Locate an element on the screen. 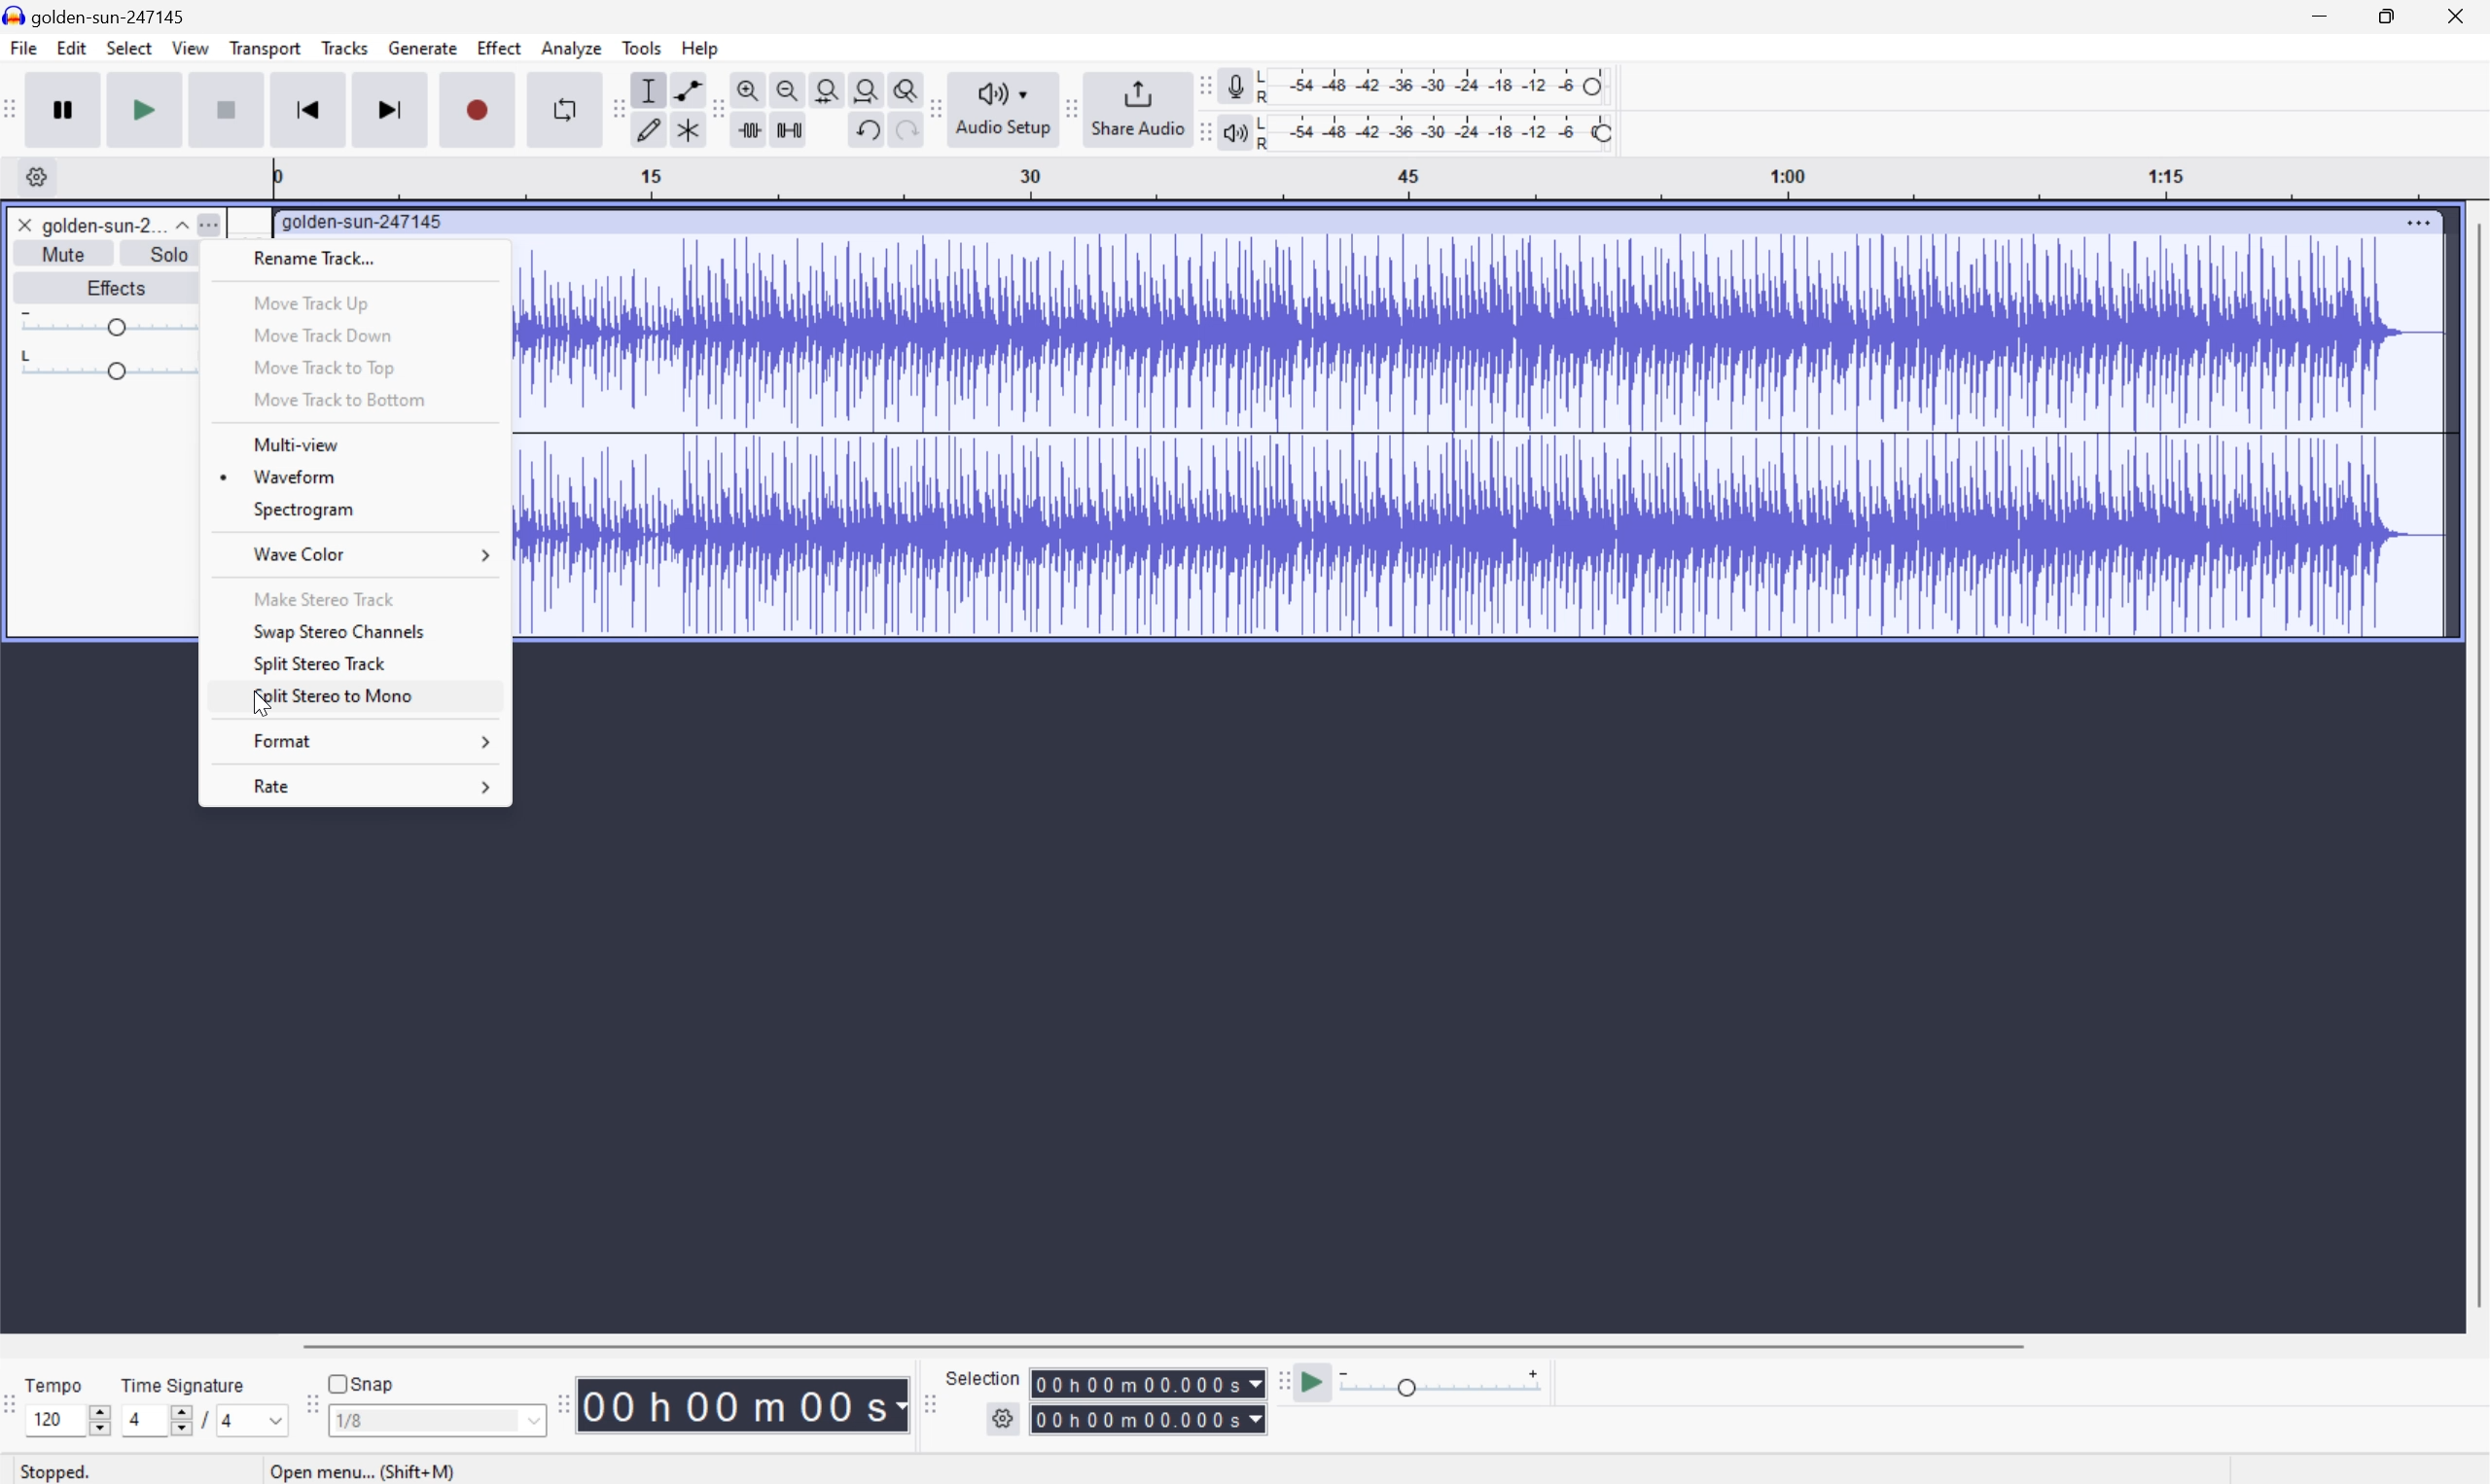 This screenshot has height=1484, width=2490. Drop Down is located at coordinates (490, 560).